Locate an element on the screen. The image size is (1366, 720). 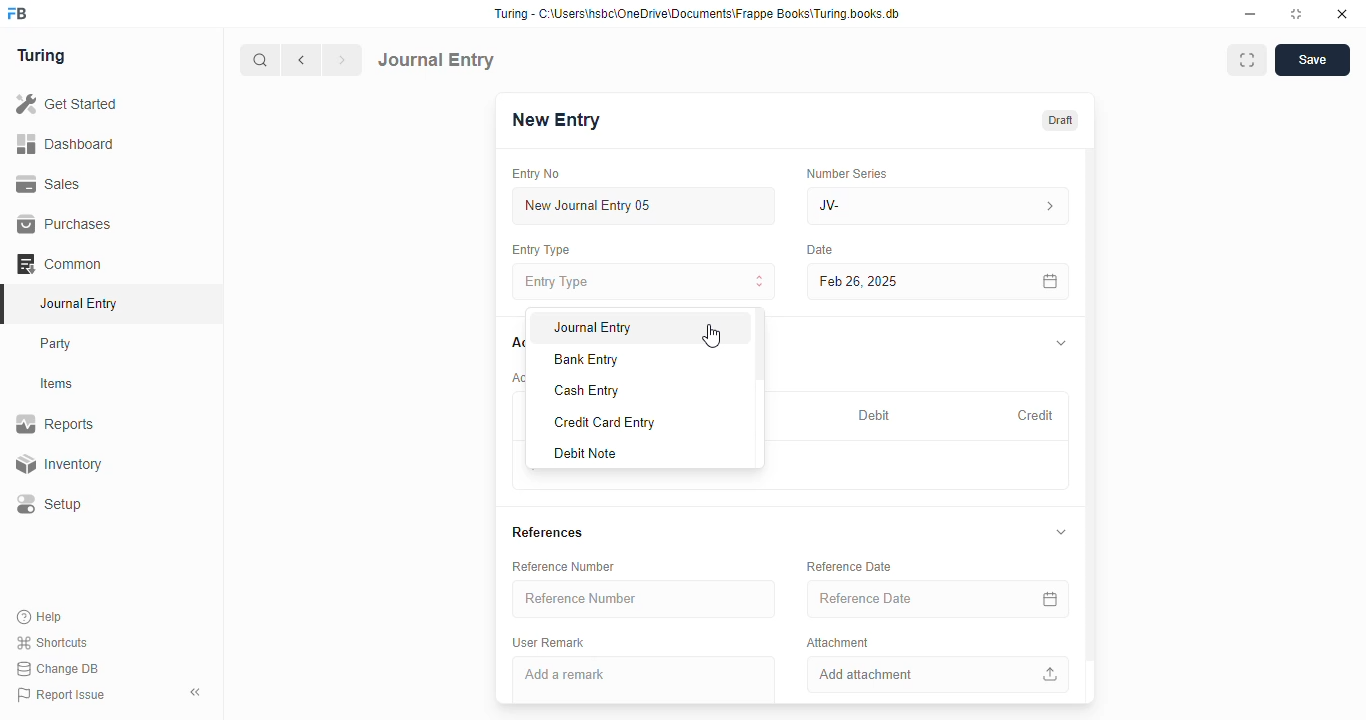
account entries is located at coordinates (517, 377).